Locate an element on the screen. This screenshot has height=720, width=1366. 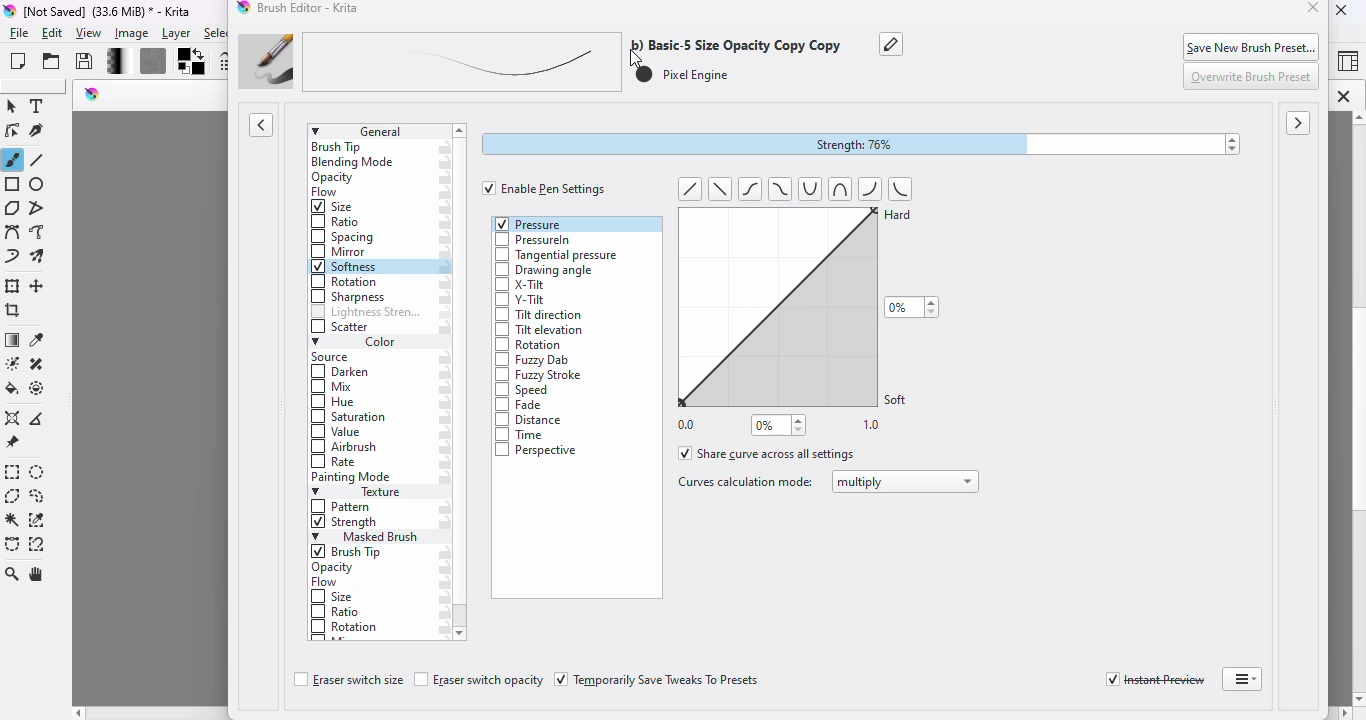
logo is located at coordinates (10, 12).